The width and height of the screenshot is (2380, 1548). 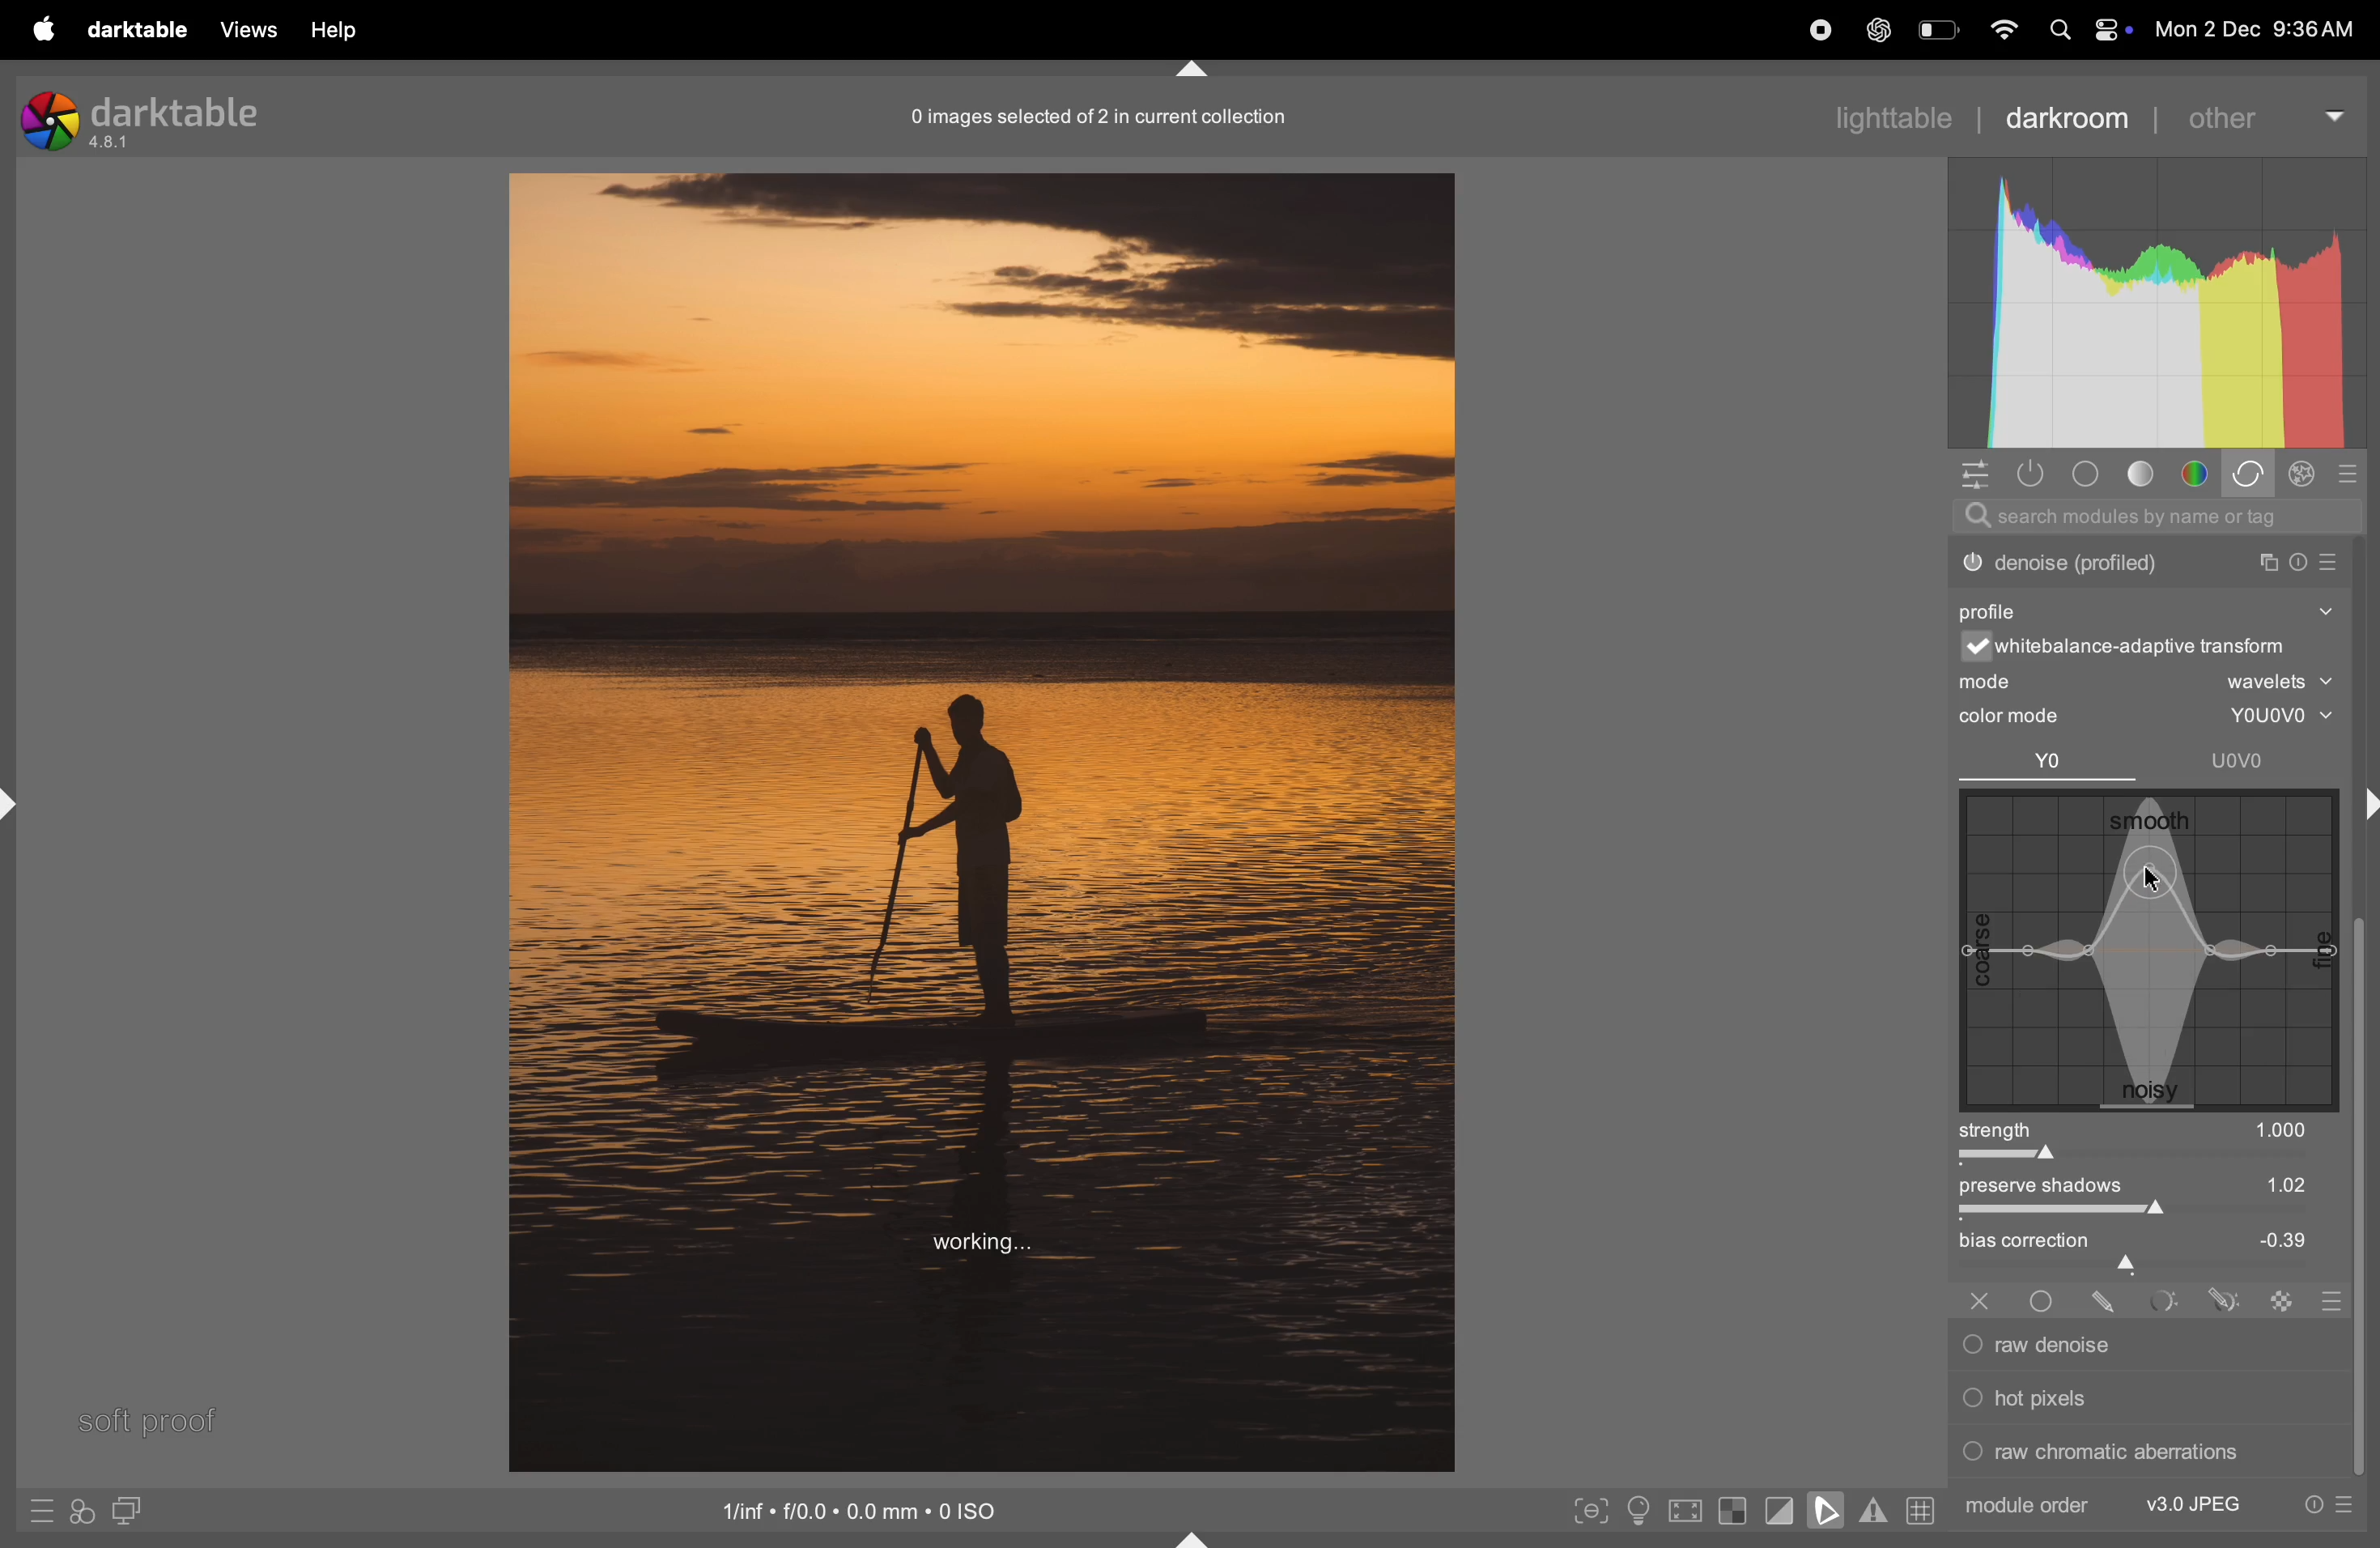 I want to click on task bar, so click(x=2362, y=1200).